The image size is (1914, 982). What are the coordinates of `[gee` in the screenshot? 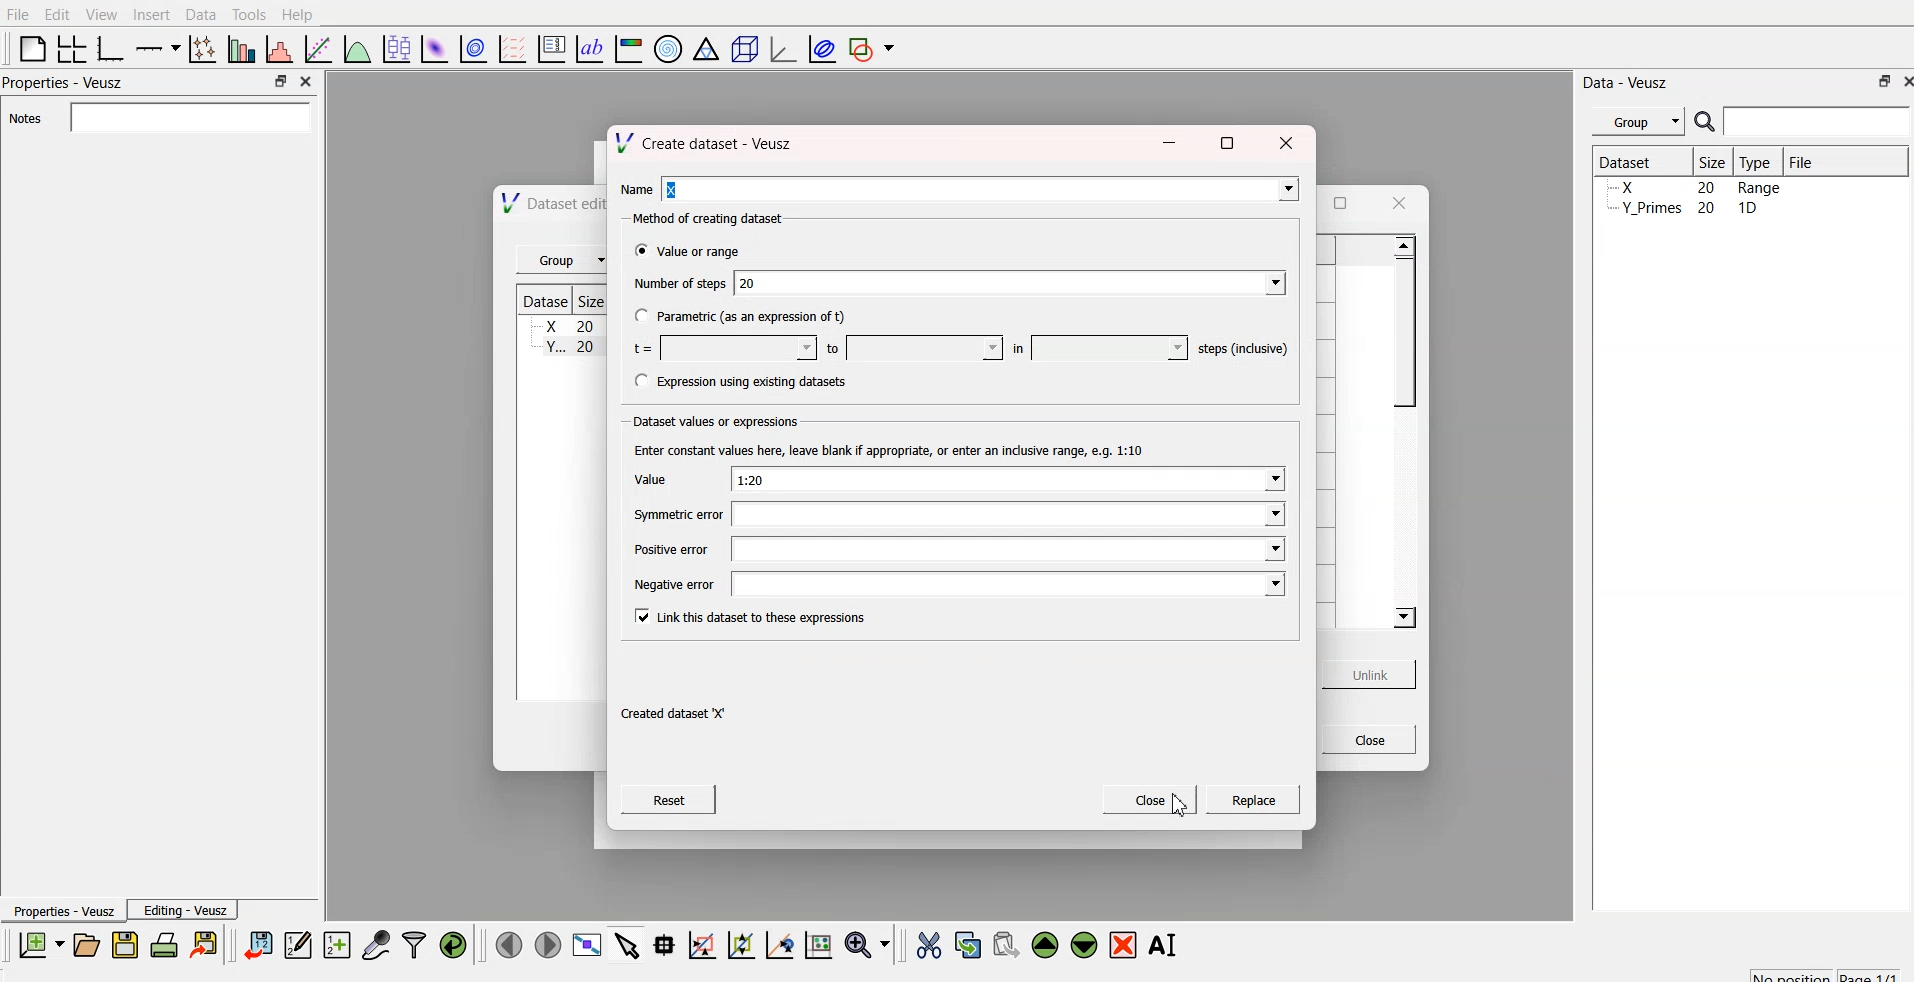 It's located at (1251, 804).